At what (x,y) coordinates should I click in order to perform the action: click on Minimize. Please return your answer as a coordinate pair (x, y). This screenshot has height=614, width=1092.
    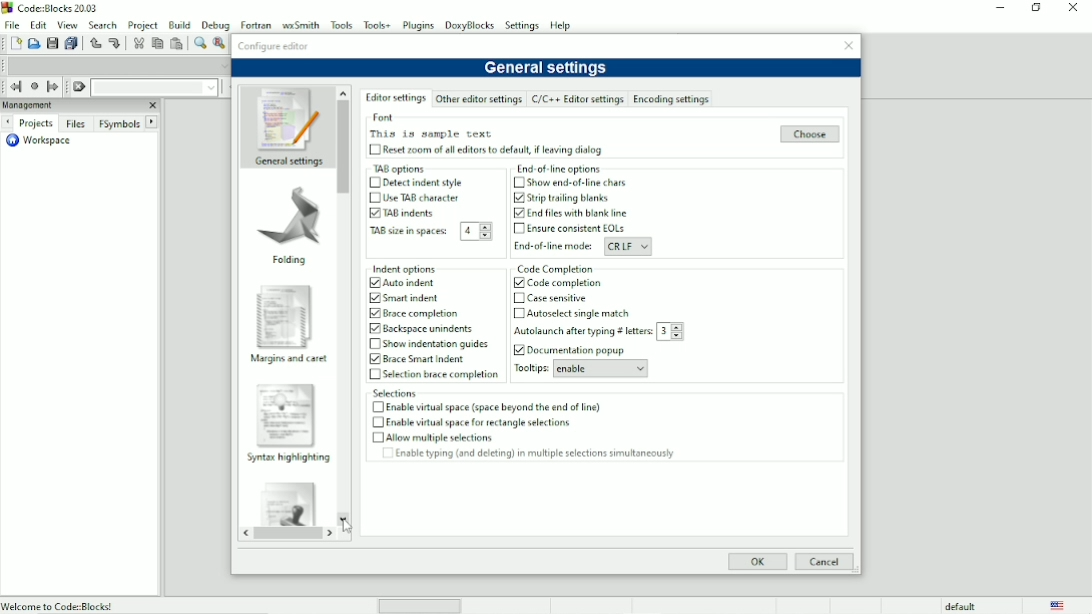
    Looking at the image, I should click on (996, 8).